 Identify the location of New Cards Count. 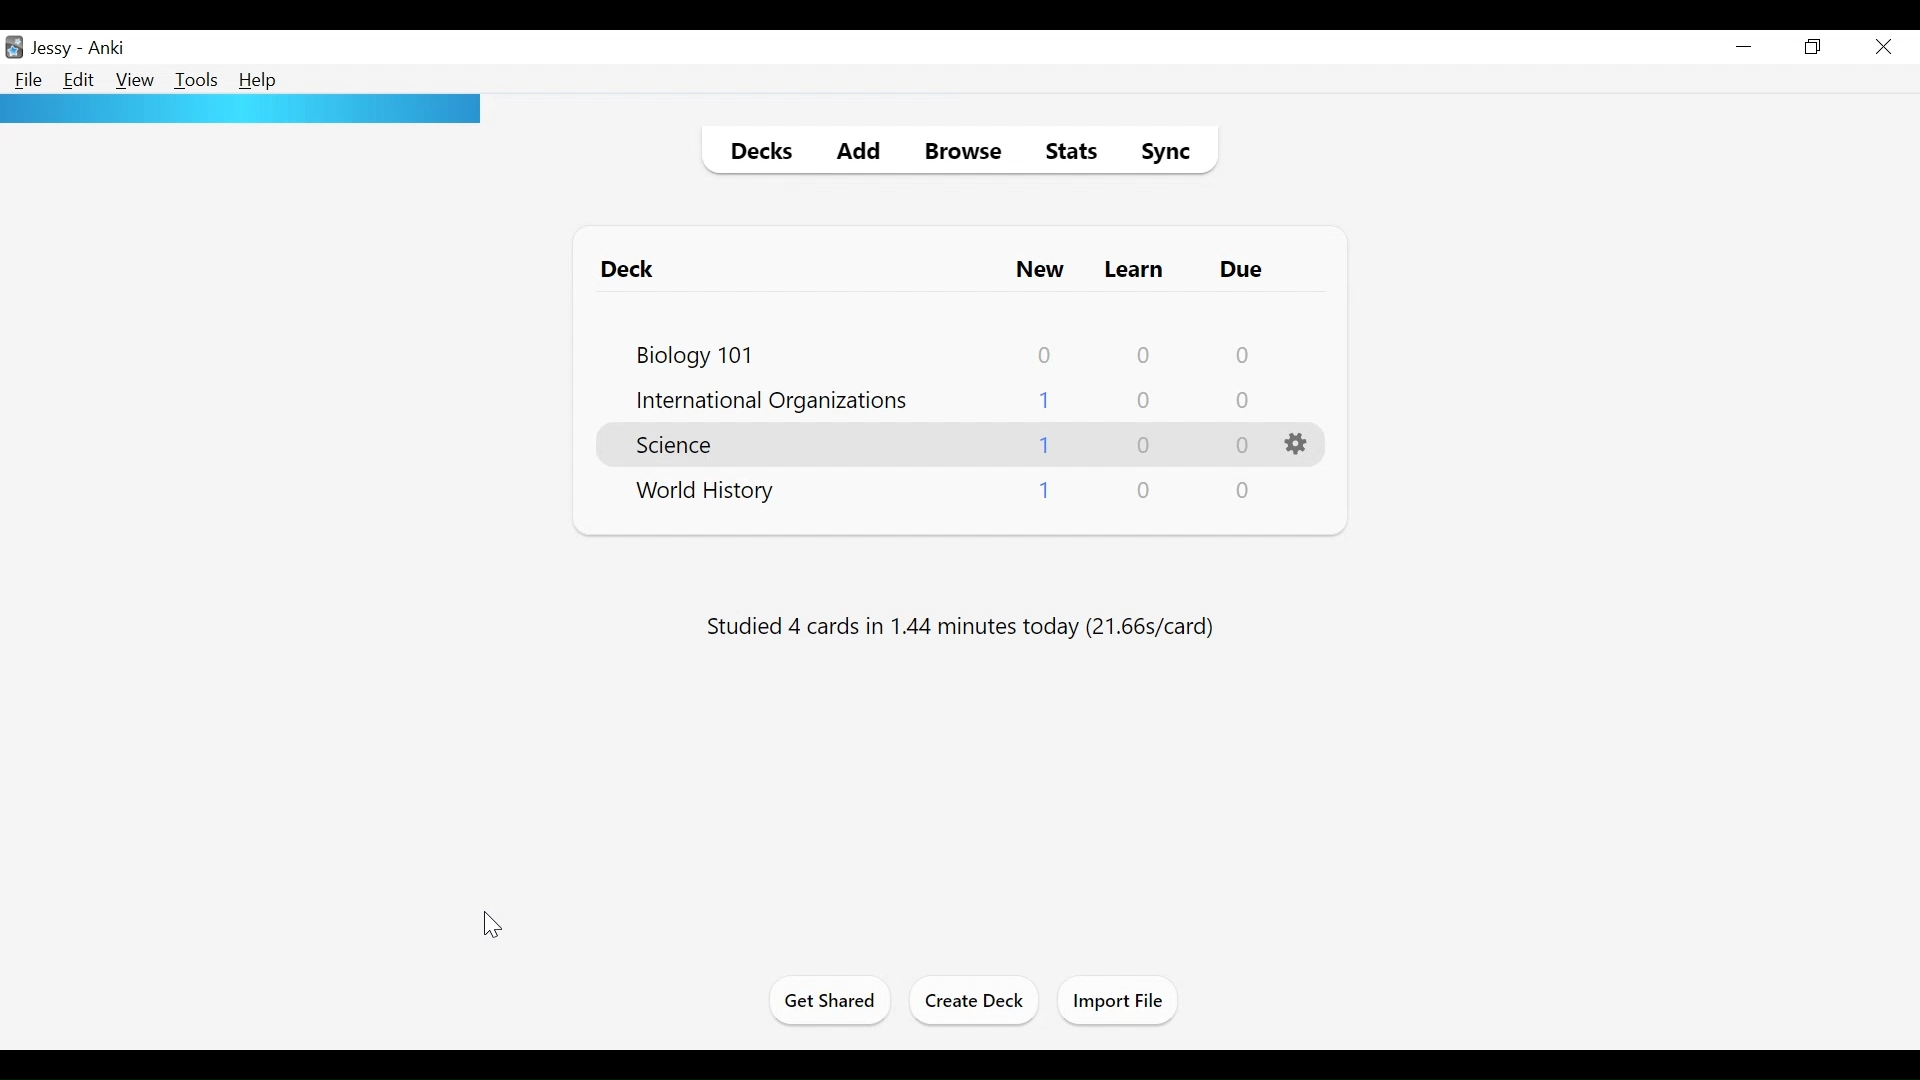
(1046, 401).